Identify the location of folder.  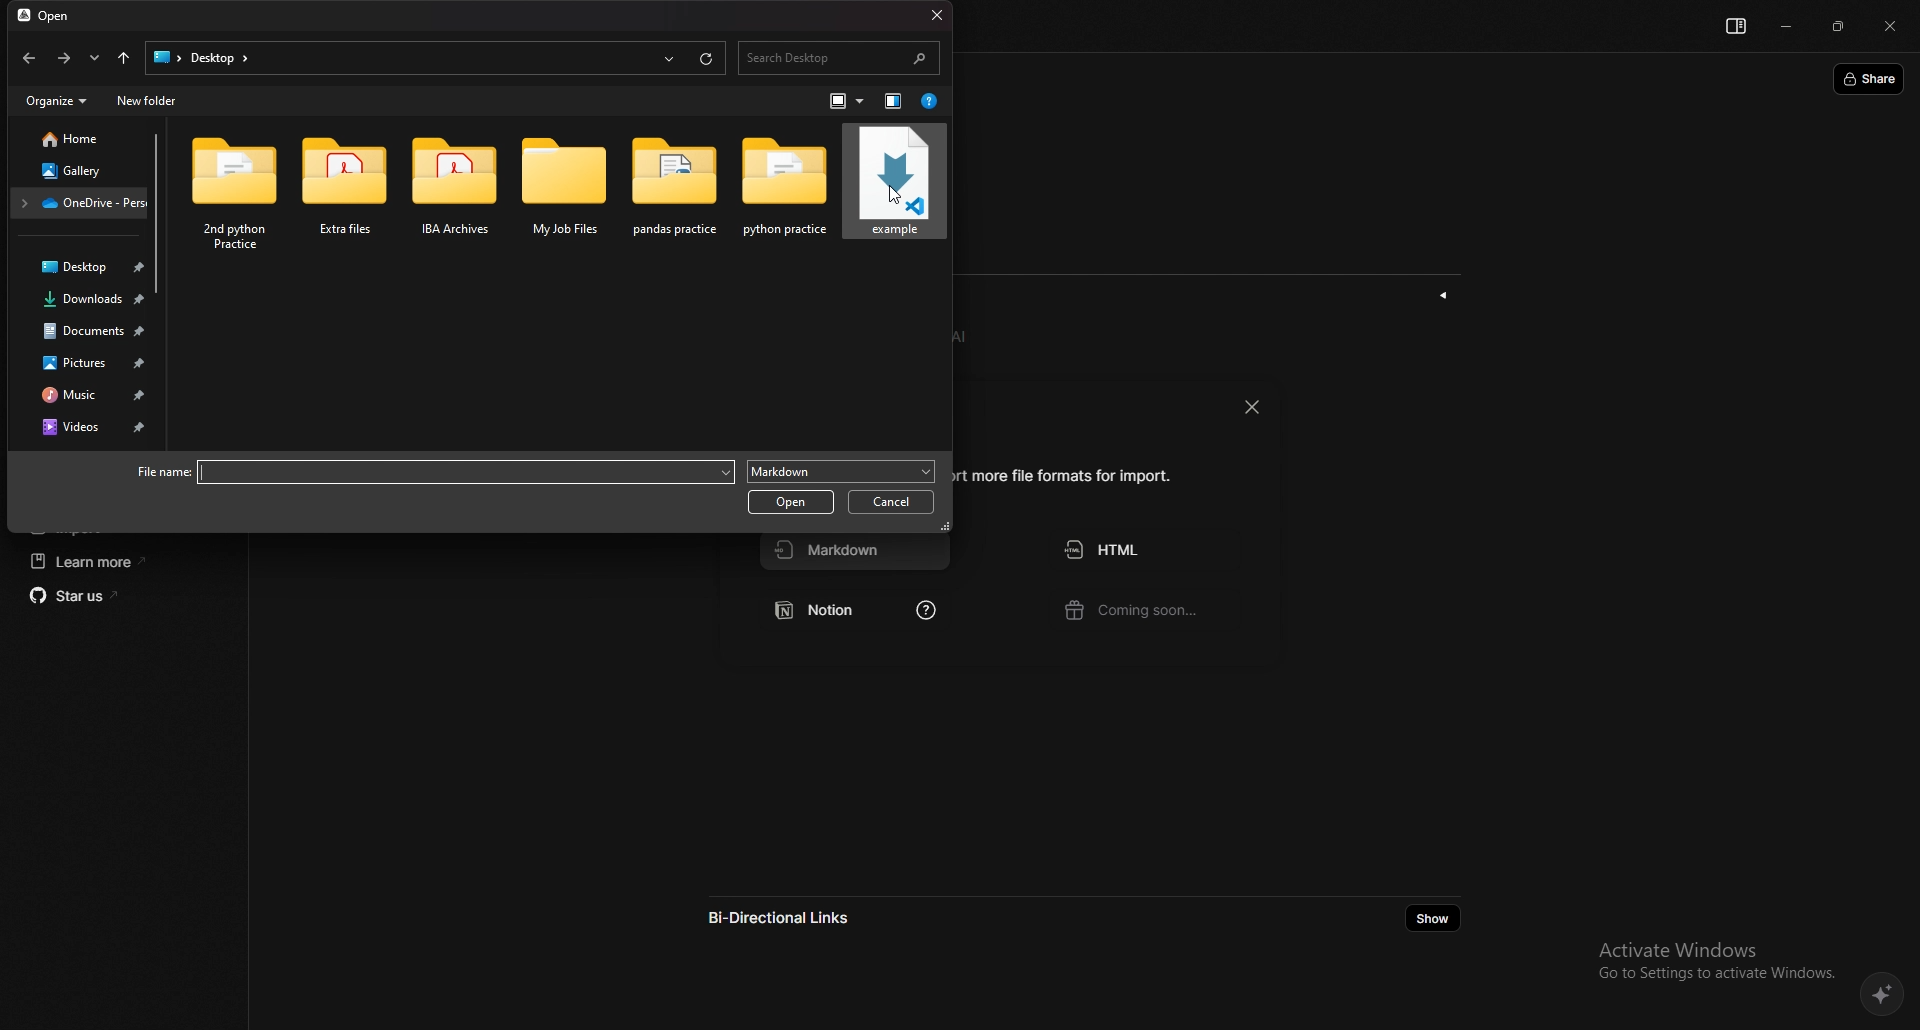
(783, 197).